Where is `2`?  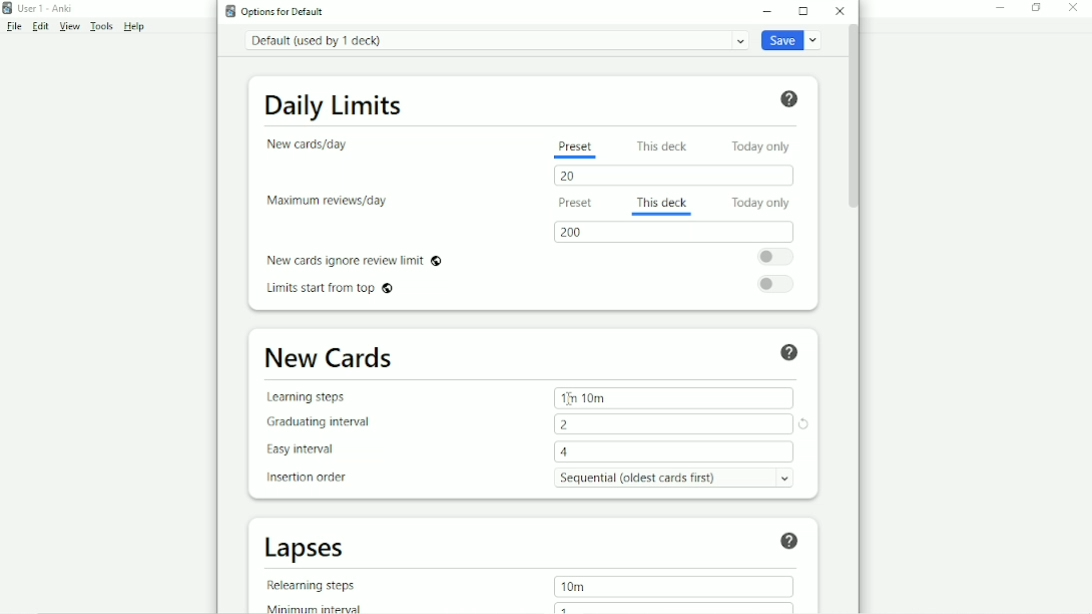 2 is located at coordinates (569, 425).